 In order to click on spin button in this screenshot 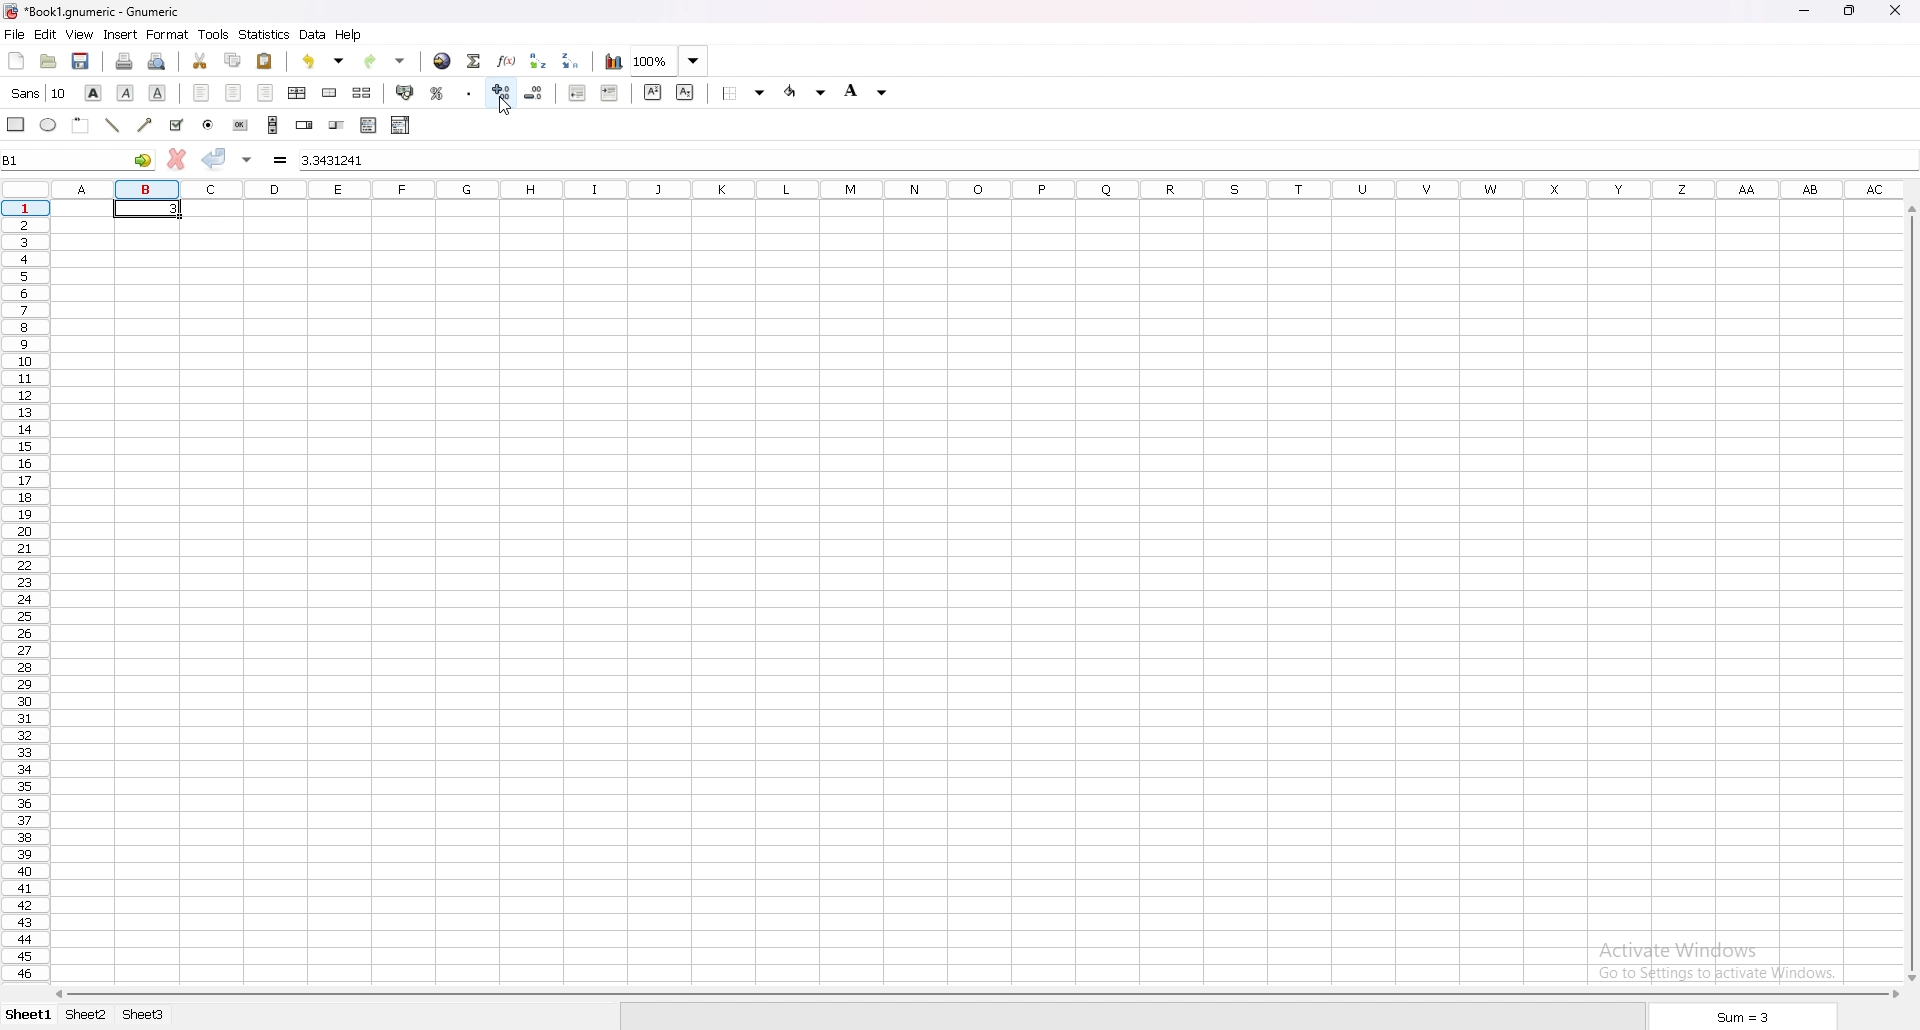, I will do `click(305, 124)`.